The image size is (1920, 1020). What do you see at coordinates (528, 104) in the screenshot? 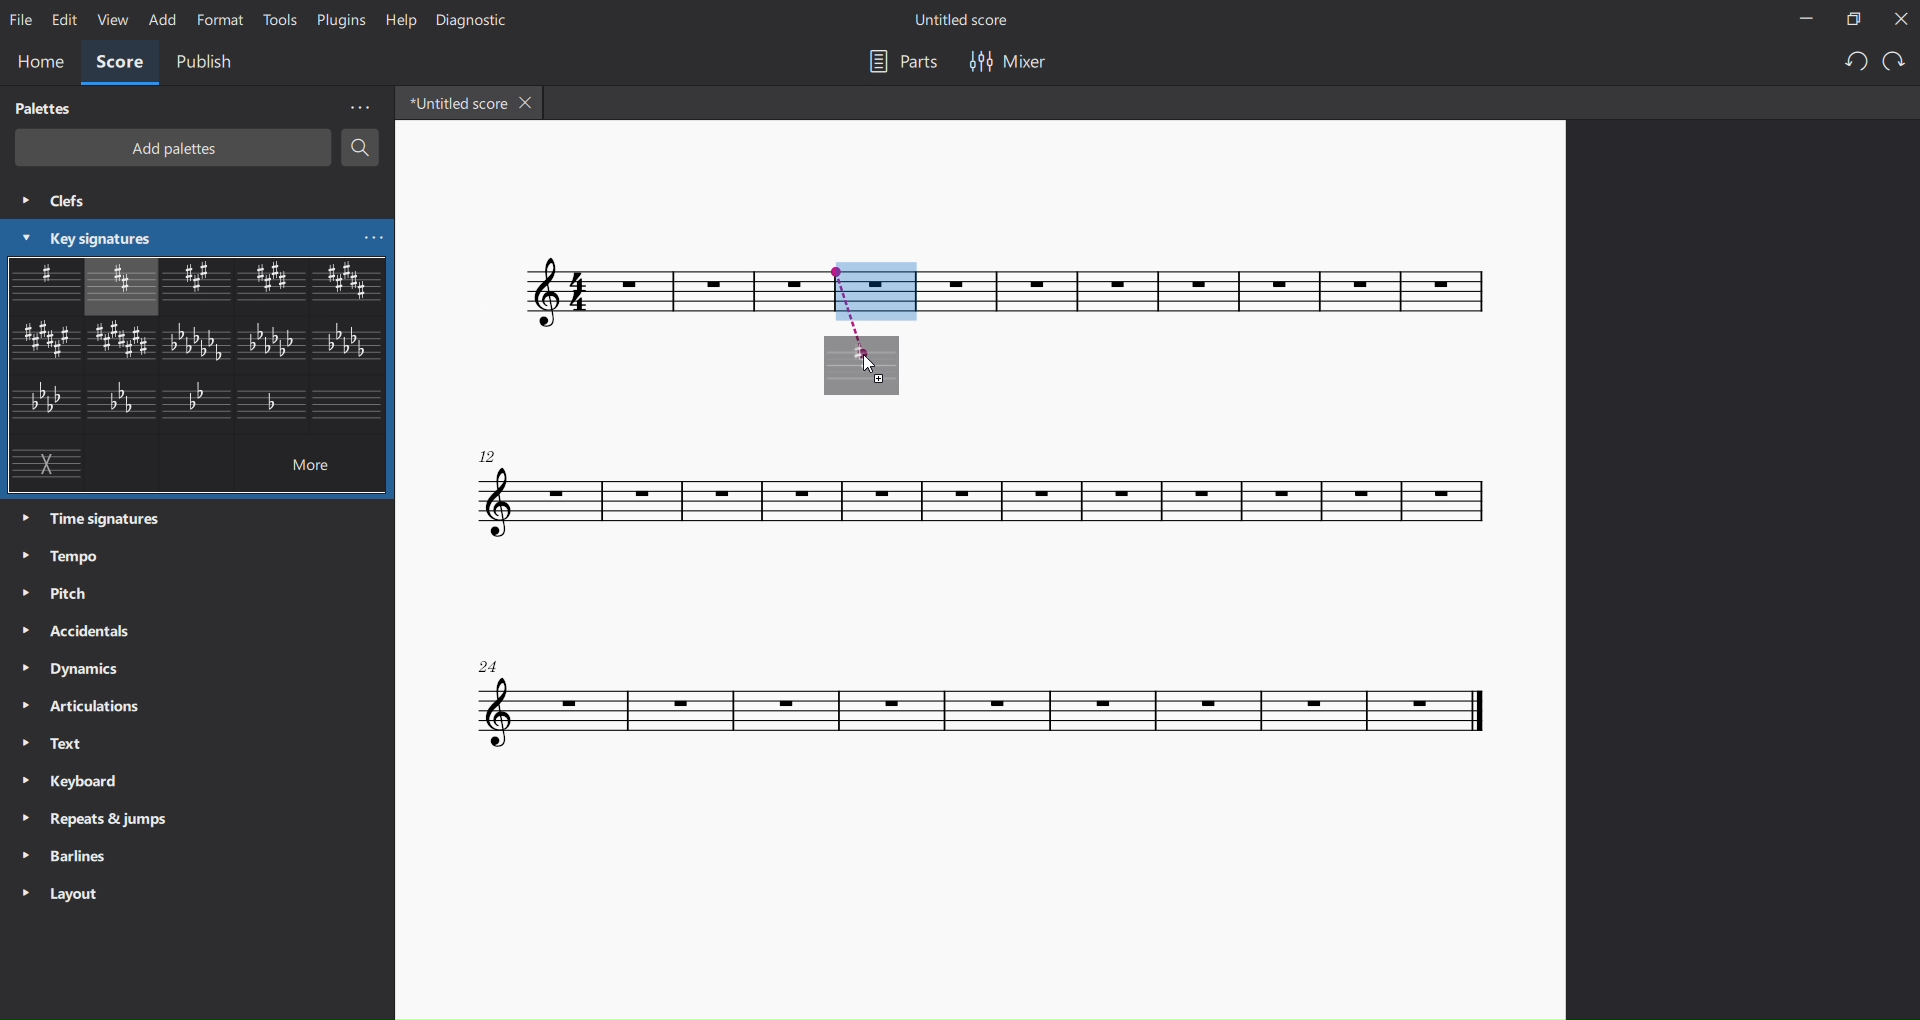
I see `close tab` at bounding box center [528, 104].